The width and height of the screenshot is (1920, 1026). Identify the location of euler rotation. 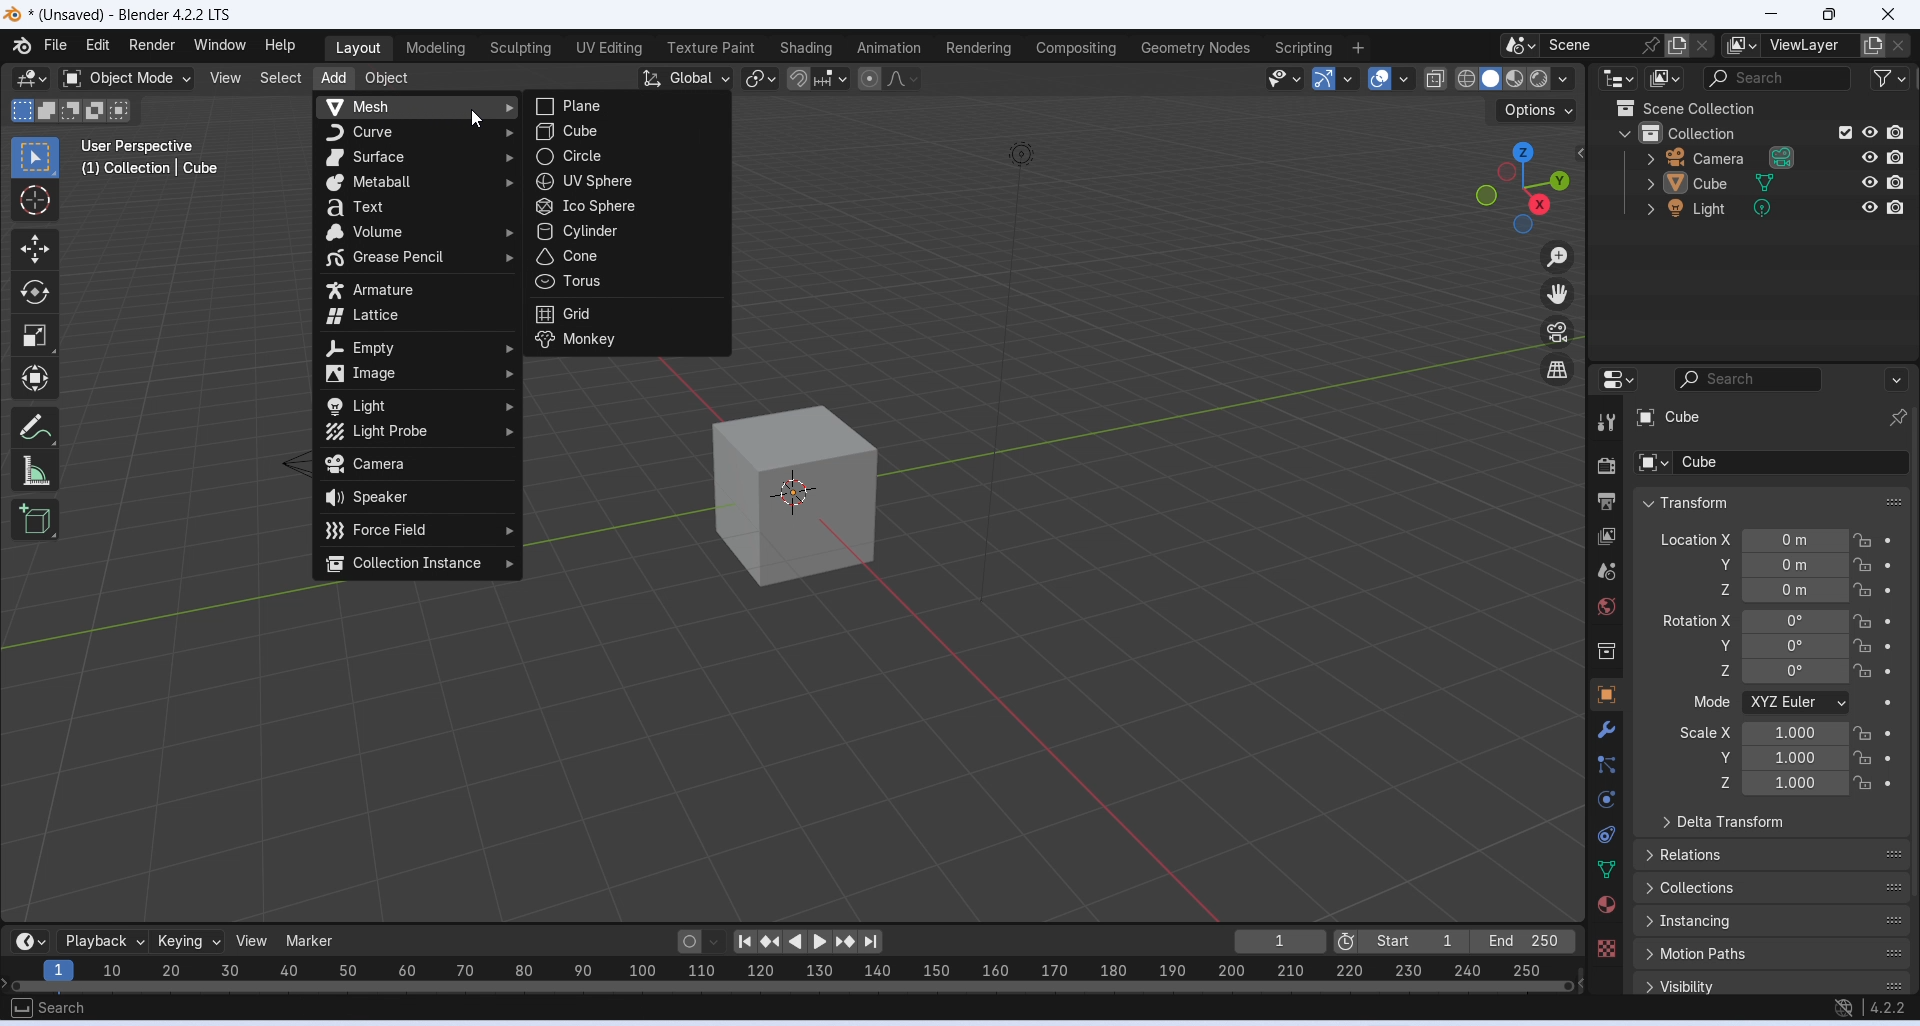
(1795, 645).